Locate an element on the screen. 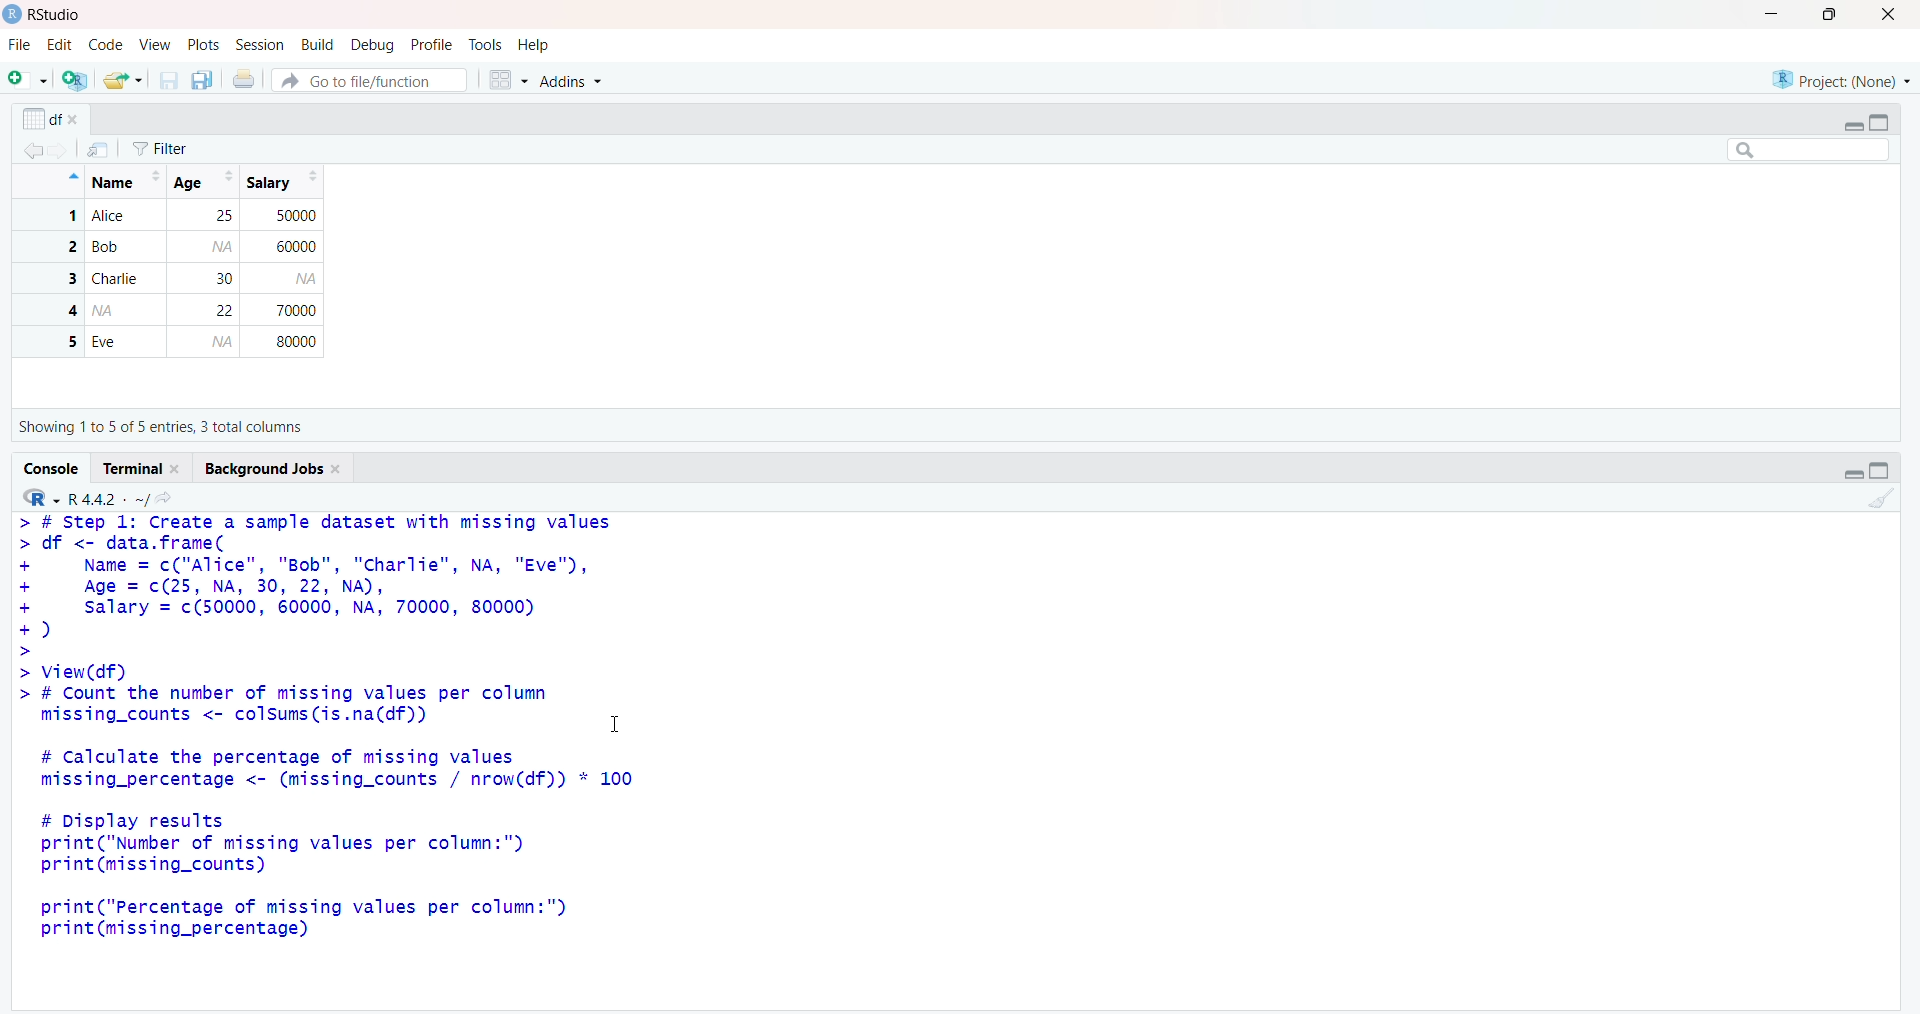 The image size is (1920, 1014). File is located at coordinates (20, 45).